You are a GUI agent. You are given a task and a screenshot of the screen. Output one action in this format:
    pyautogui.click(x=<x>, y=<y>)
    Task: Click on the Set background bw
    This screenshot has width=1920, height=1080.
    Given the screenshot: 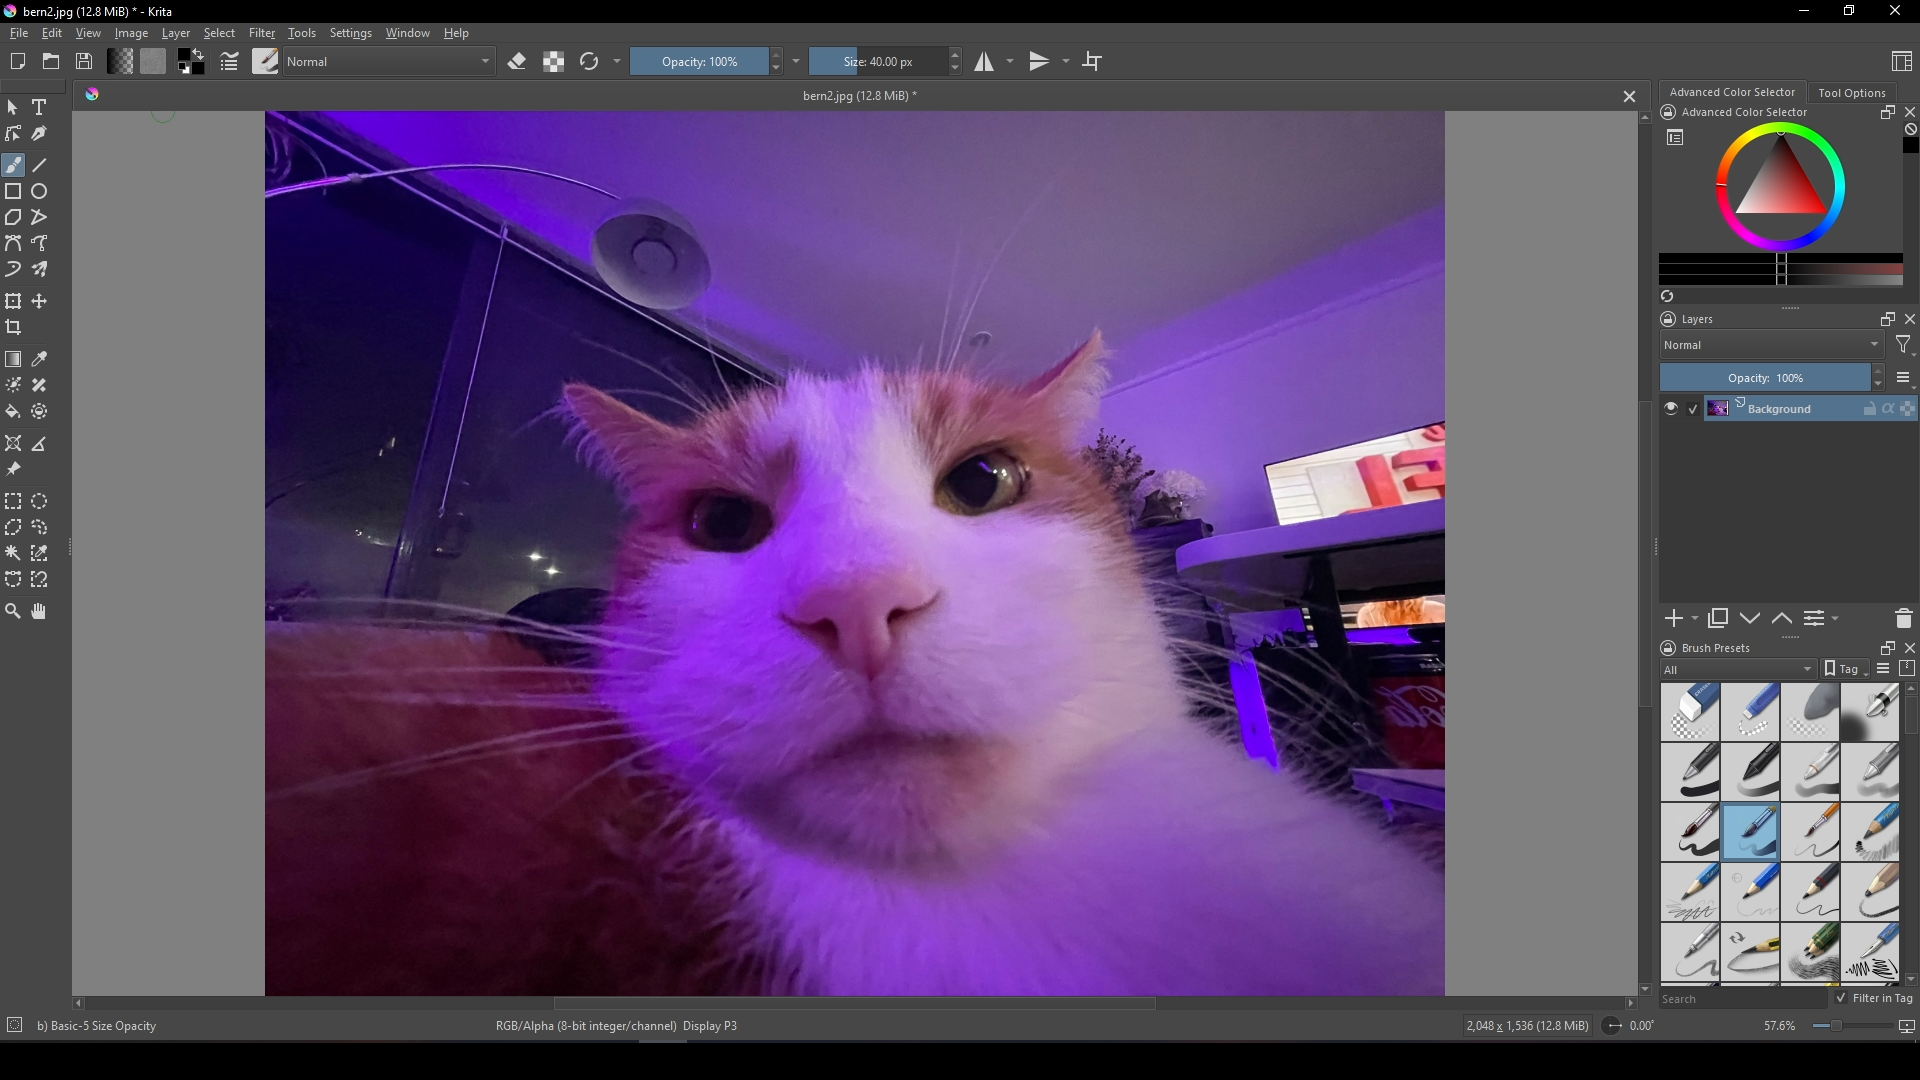 What is the action you would take?
    pyautogui.click(x=193, y=61)
    